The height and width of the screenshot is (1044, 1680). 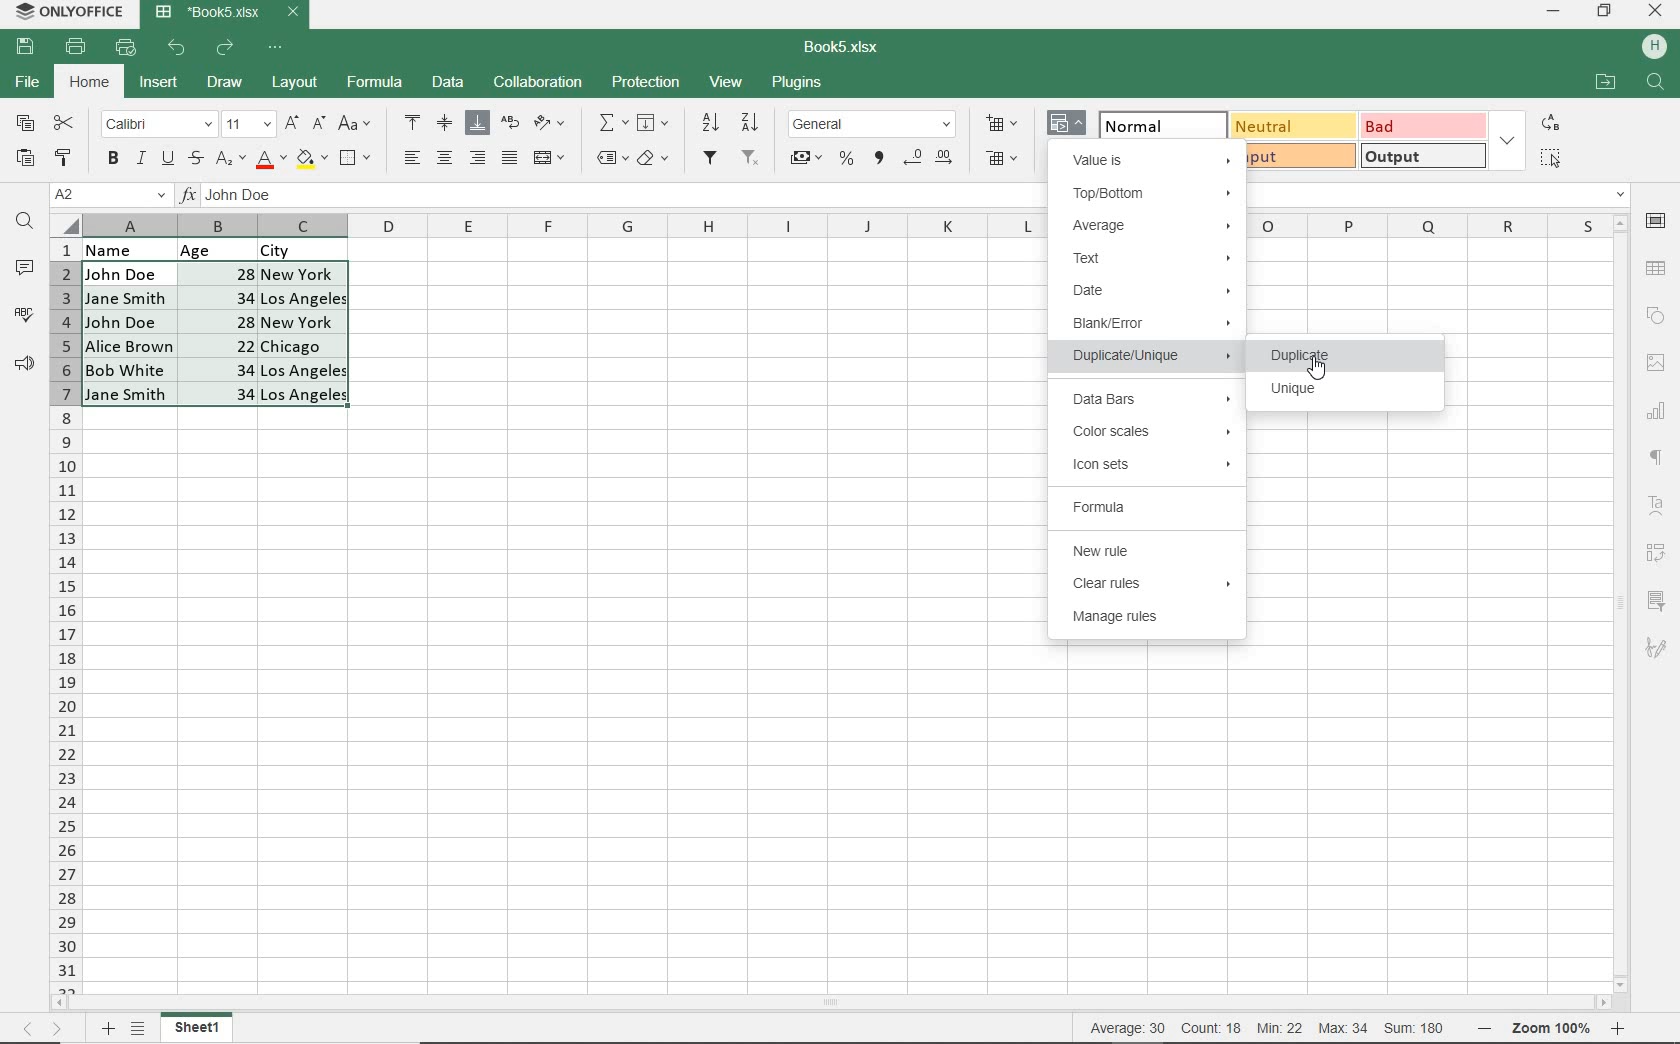 I want to click on ALIGN MIDDLE, so click(x=444, y=122).